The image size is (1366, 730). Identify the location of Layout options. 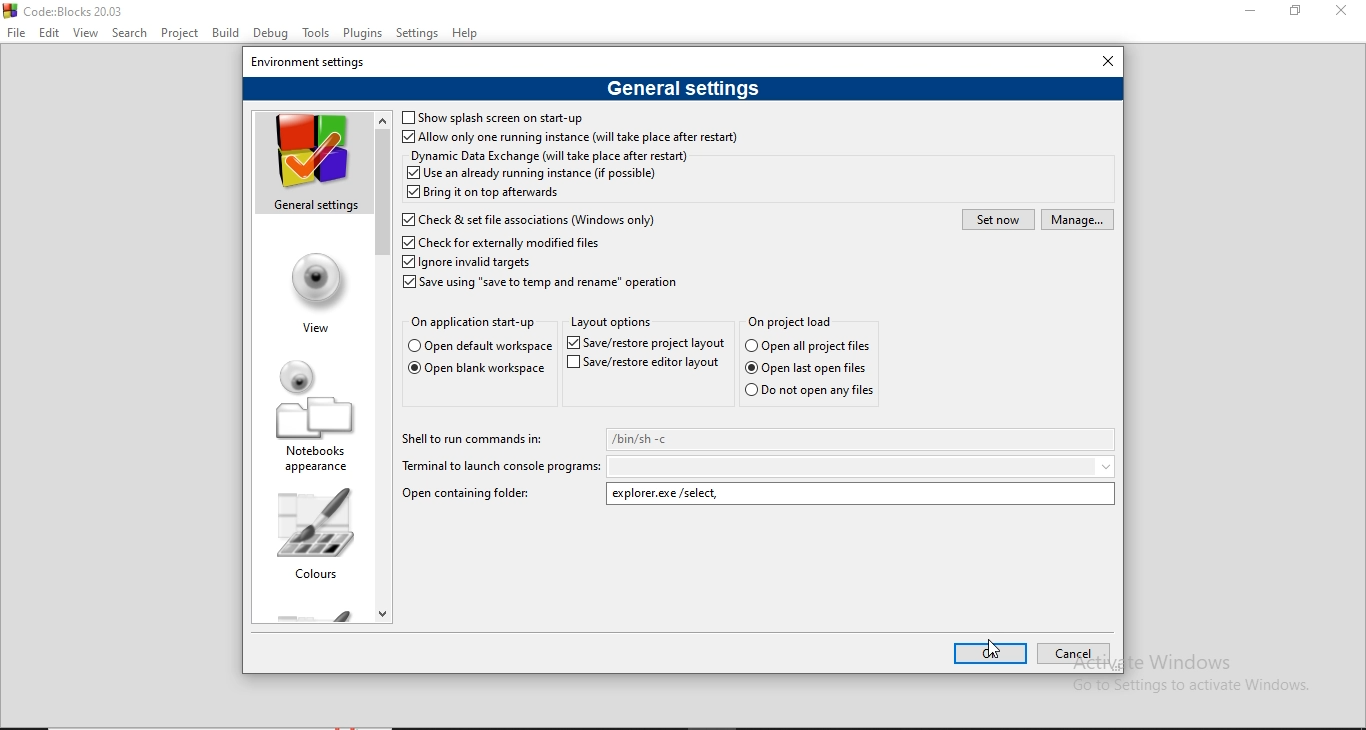
(611, 322).